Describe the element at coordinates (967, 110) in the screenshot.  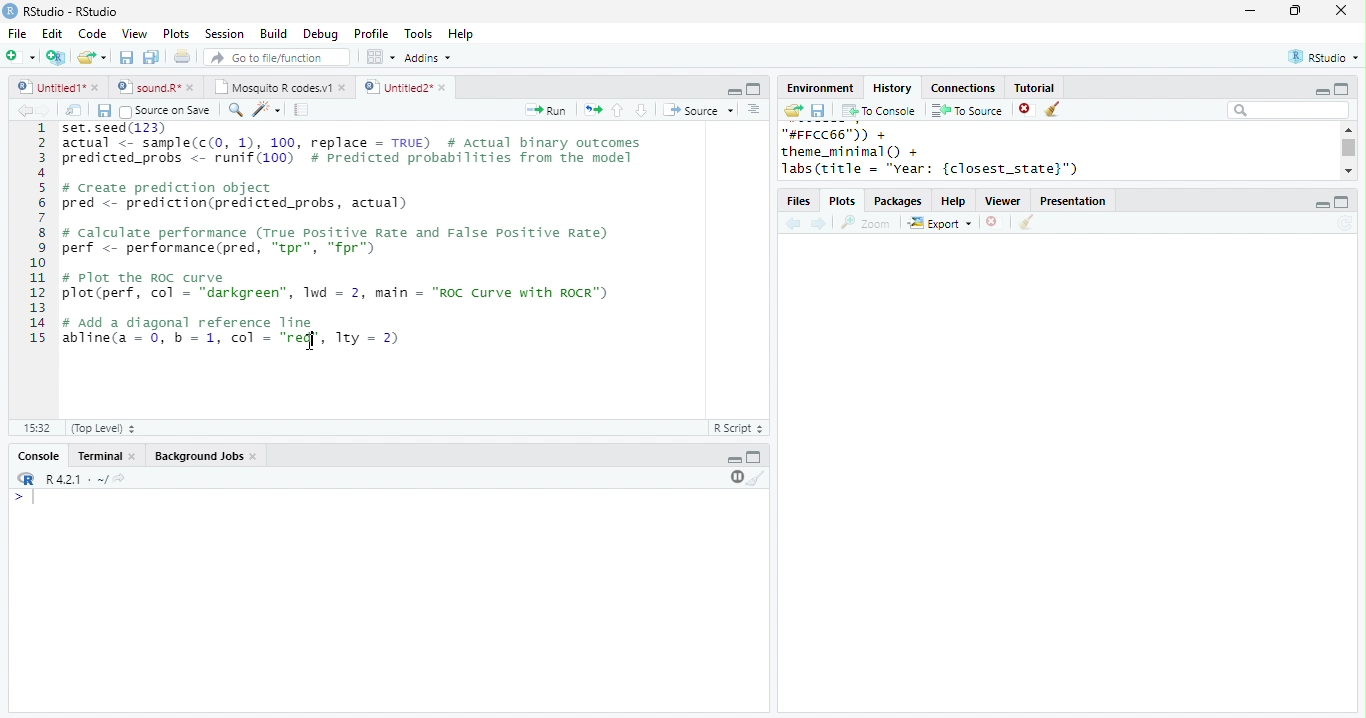
I see `To source` at that location.